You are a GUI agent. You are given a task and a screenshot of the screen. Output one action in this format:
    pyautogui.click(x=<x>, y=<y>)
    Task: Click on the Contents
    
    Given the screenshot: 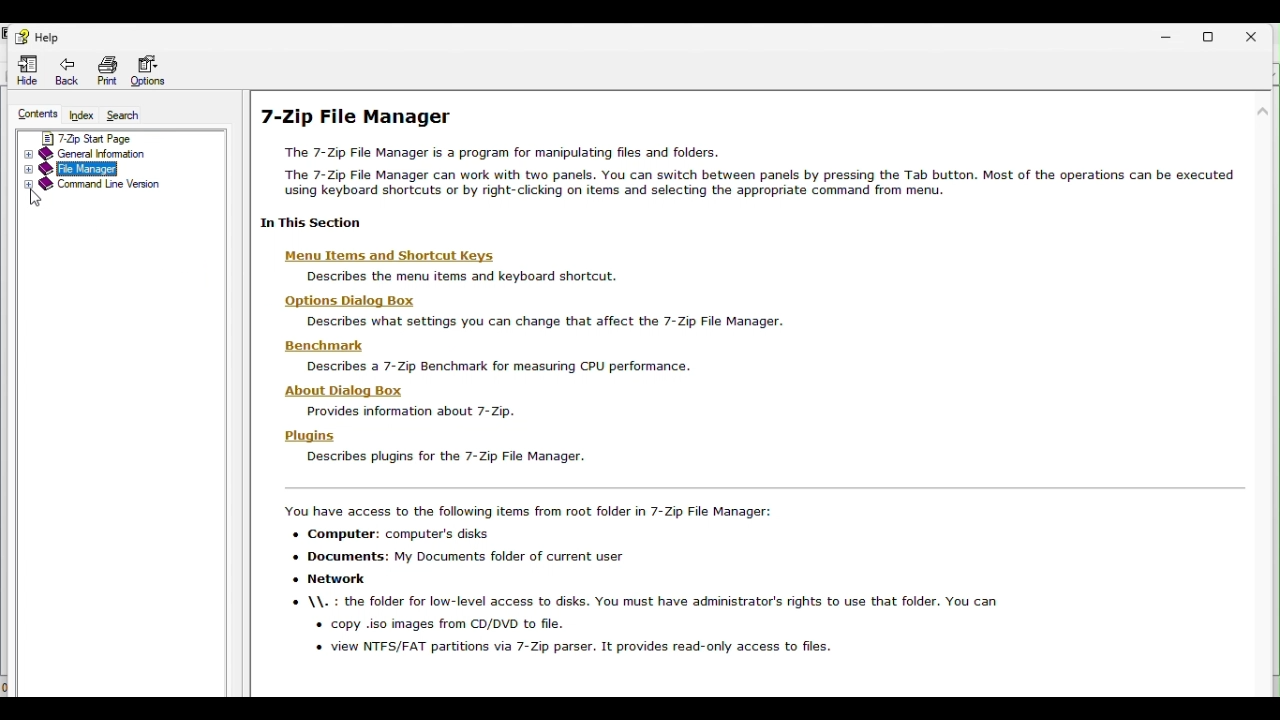 What is the action you would take?
    pyautogui.click(x=30, y=115)
    